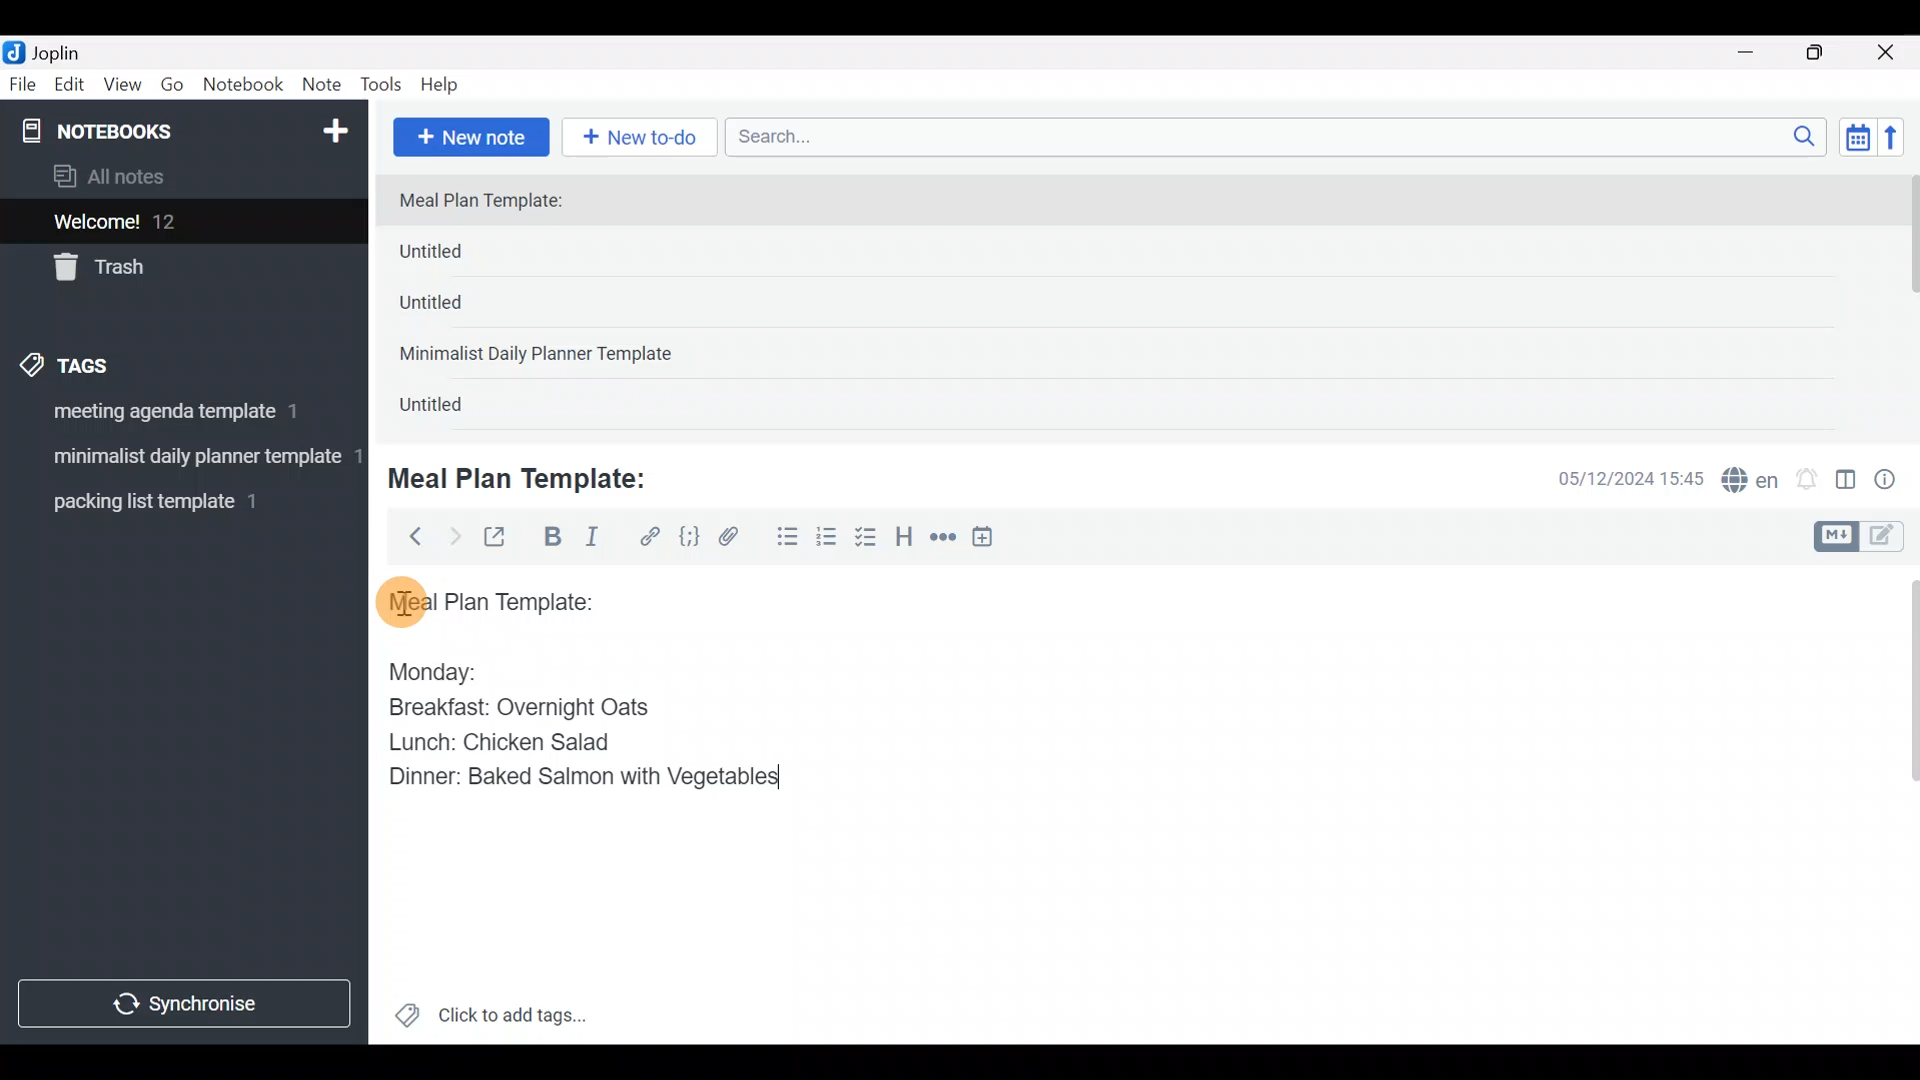 Image resolution: width=1920 pixels, height=1080 pixels. I want to click on text Cursor, so click(800, 783).